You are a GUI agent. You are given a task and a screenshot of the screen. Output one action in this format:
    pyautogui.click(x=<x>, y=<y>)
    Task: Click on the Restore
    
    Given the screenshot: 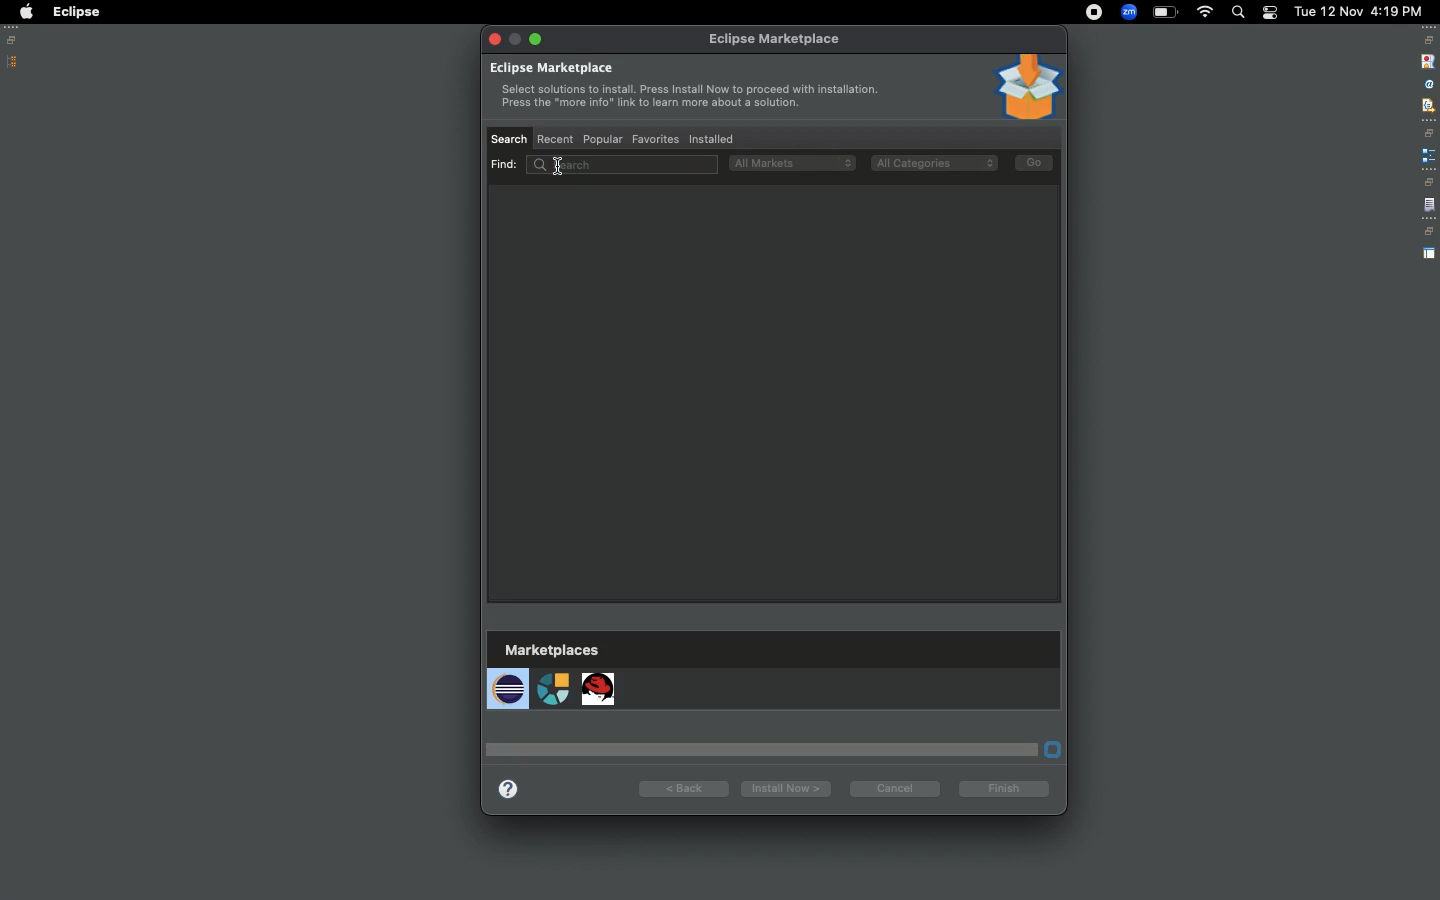 What is the action you would take?
    pyautogui.click(x=15, y=40)
    